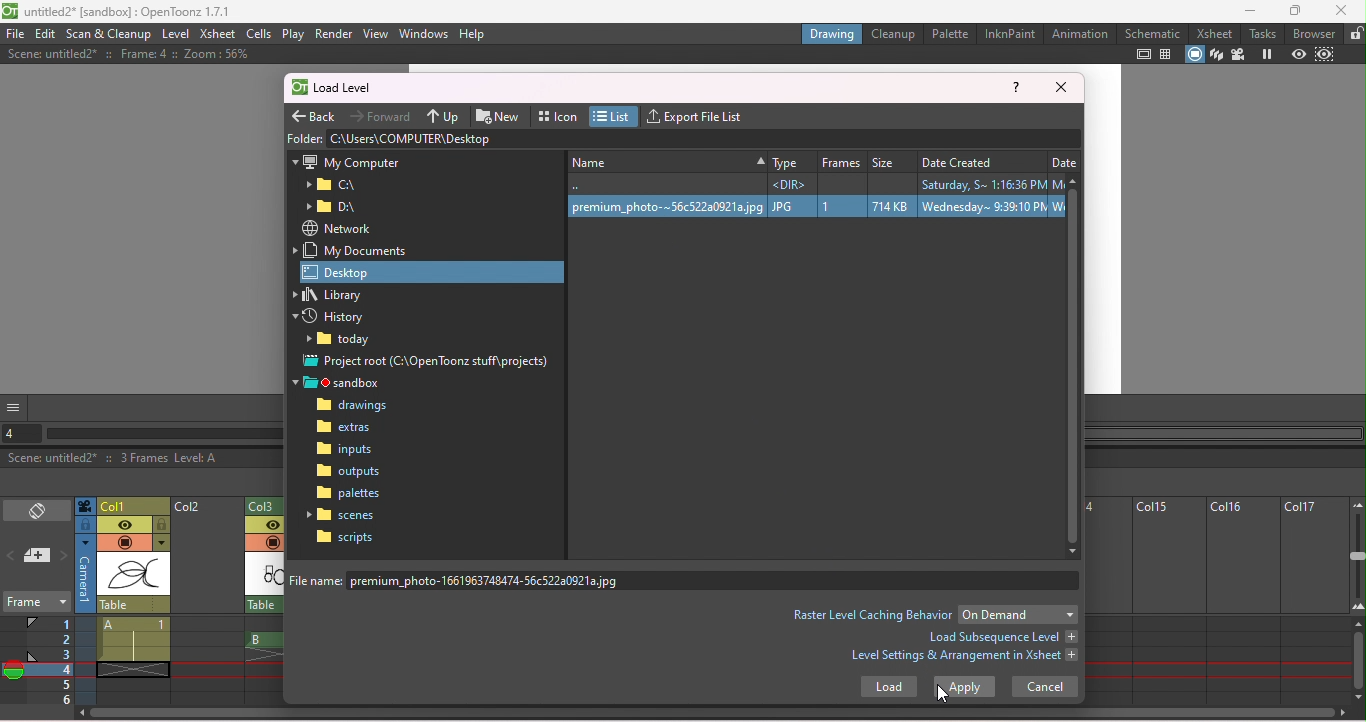 This screenshot has width=1366, height=722. I want to click on New, so click(665, 160).